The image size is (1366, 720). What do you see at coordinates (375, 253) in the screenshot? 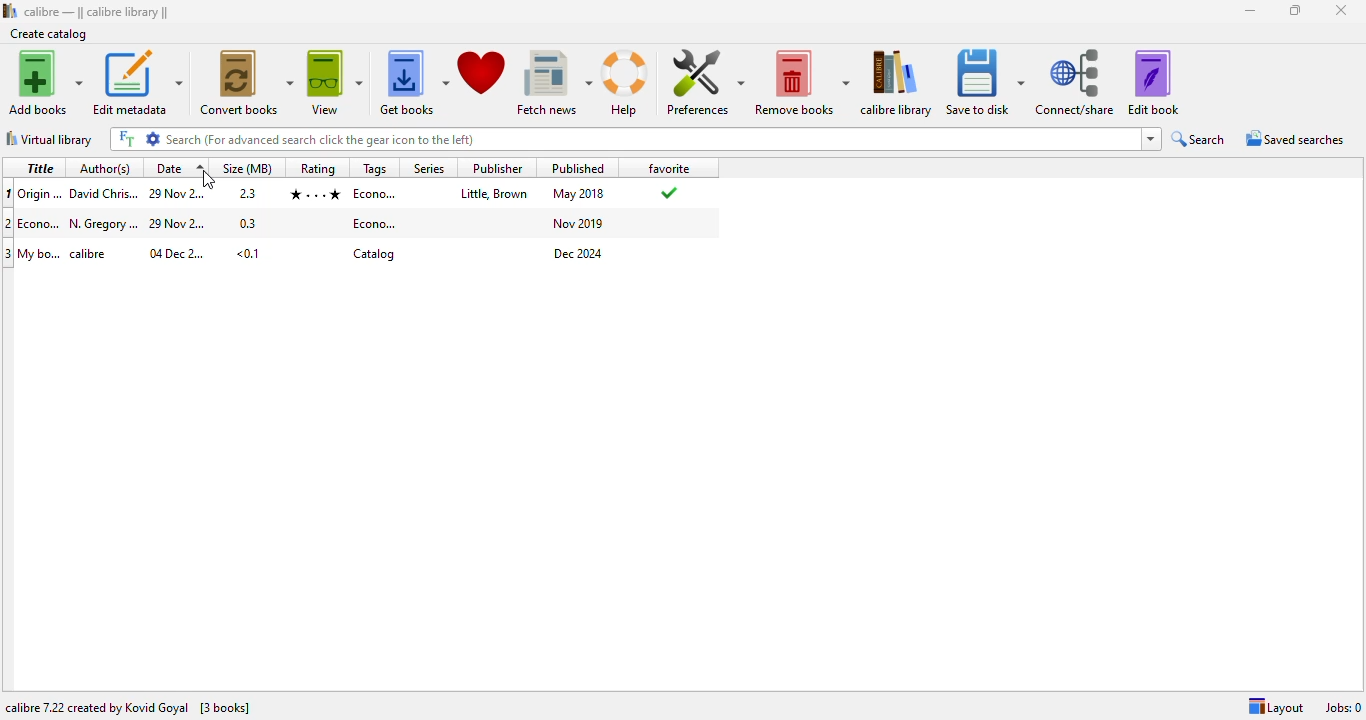
I see `tag` at bounding box center [375, 253].